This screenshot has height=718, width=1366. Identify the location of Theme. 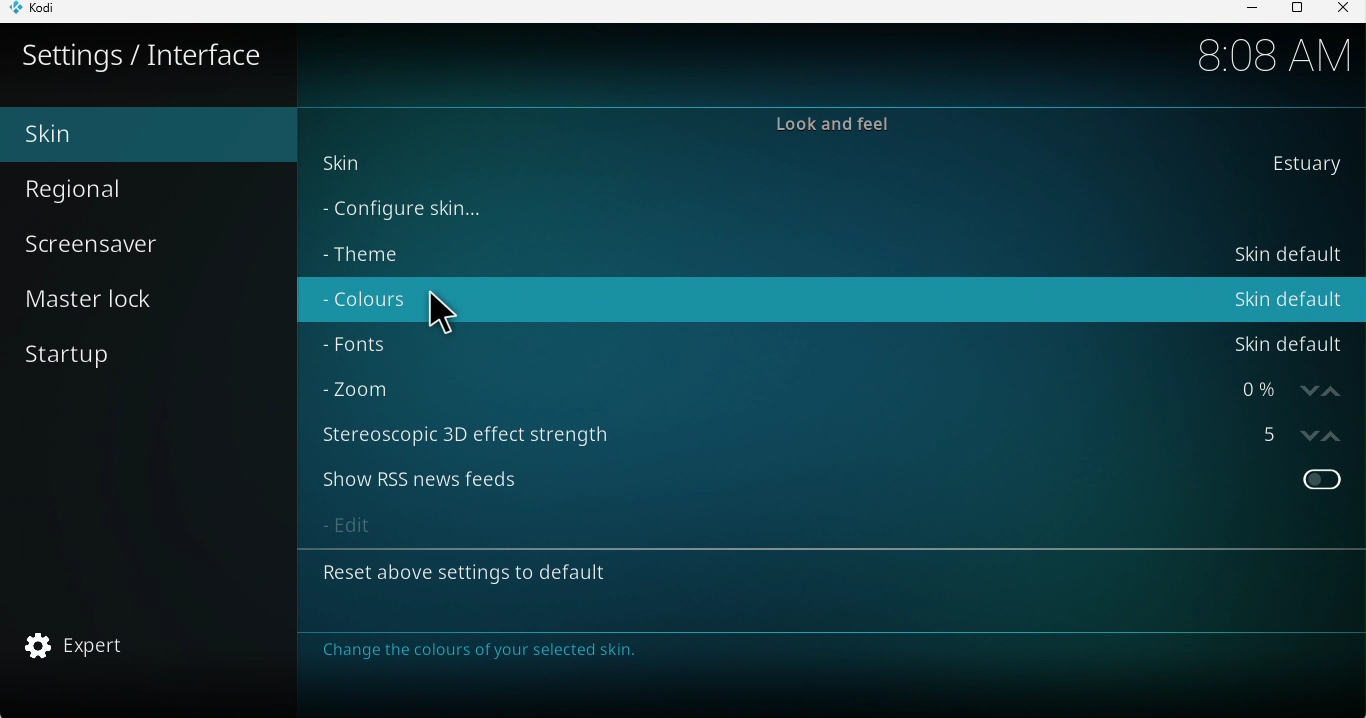
(824, 253).